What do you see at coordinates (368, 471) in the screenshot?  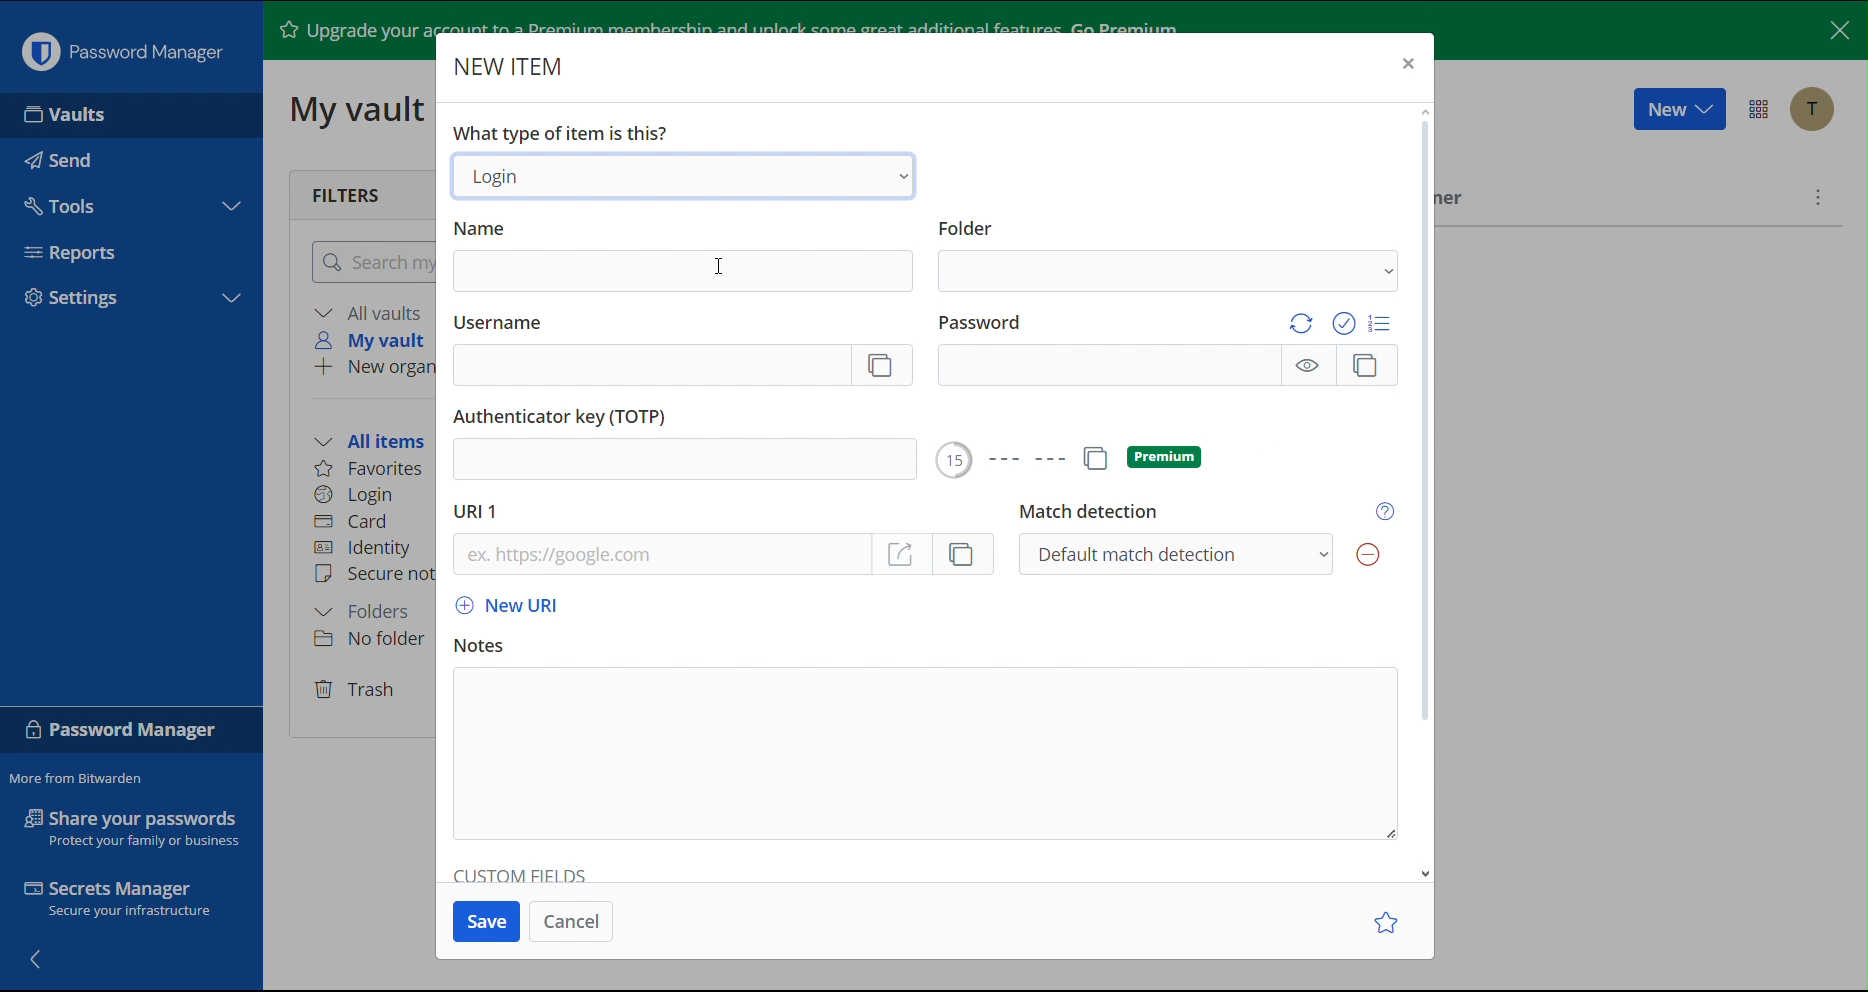 I see `Favorites` at bounding box center [368, 471].